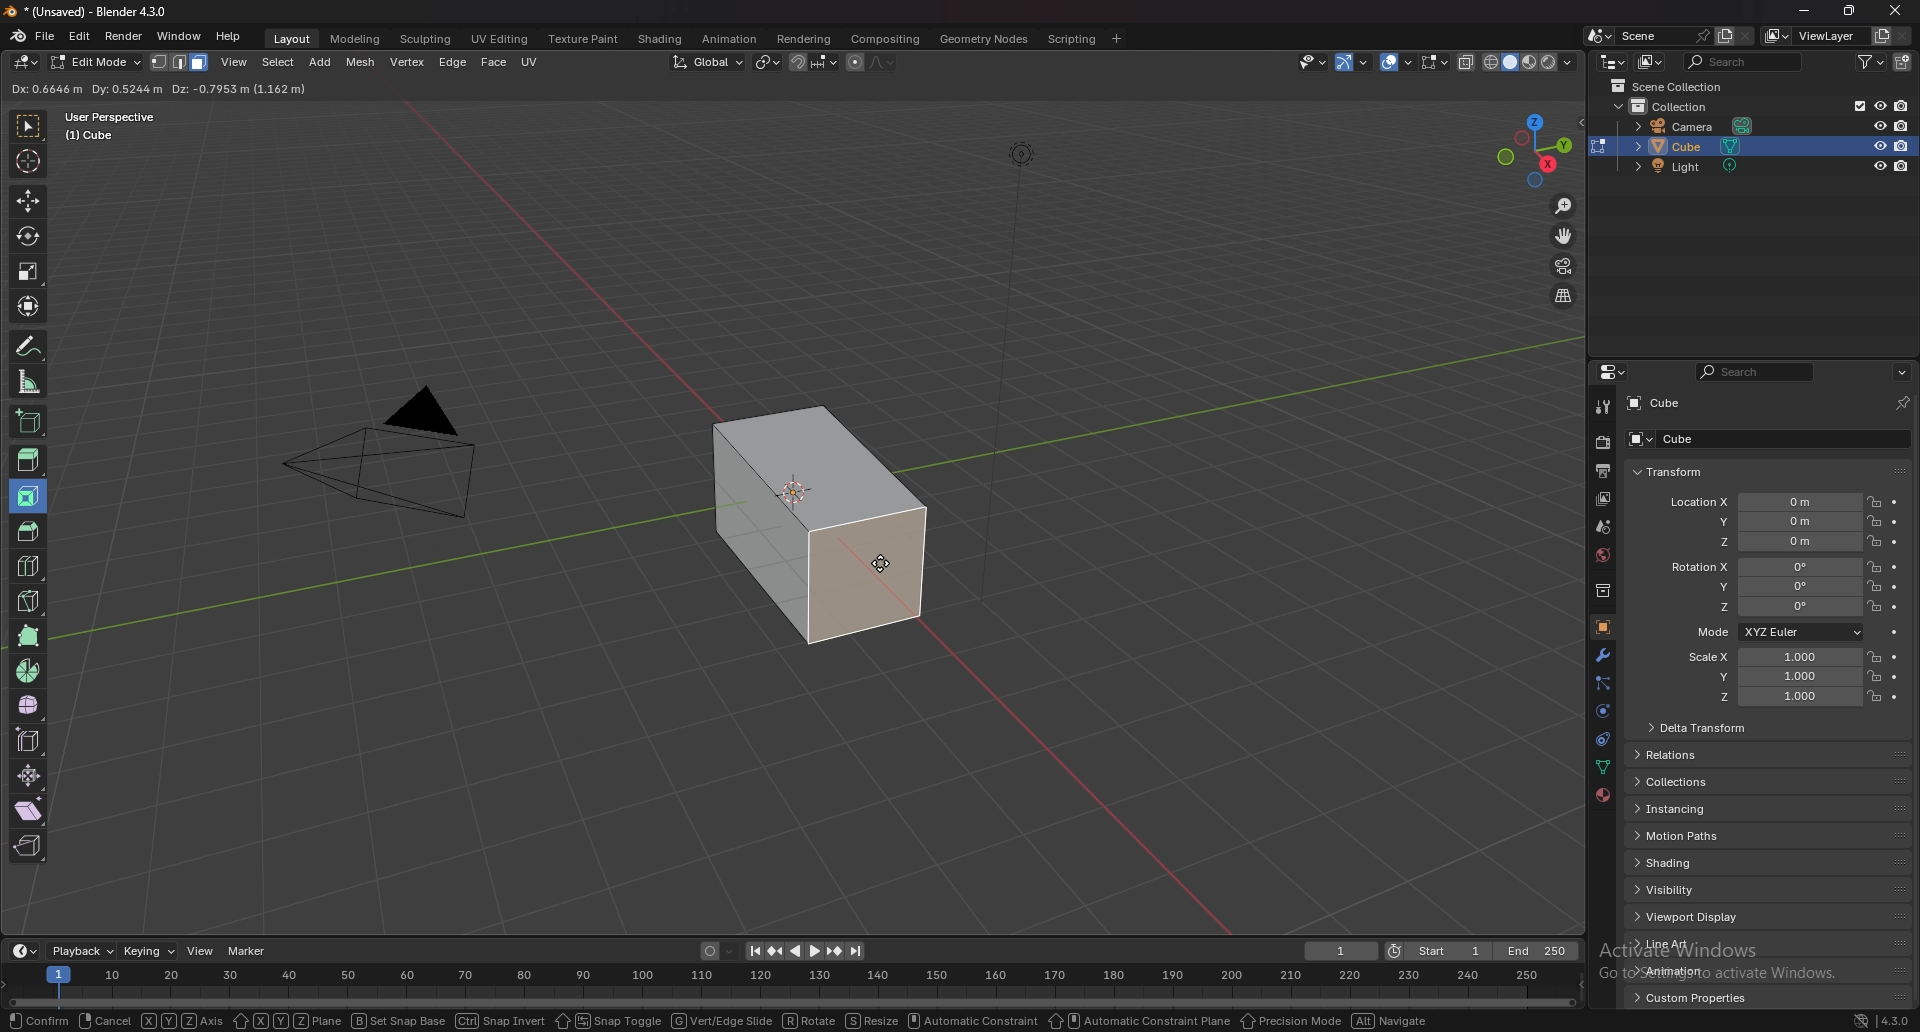 Image resolution: width=1920 pixels, height=1032 pixels. Describe the element at coordinates (1903, 125) in the screenshot. I see `disable in render` at that location.